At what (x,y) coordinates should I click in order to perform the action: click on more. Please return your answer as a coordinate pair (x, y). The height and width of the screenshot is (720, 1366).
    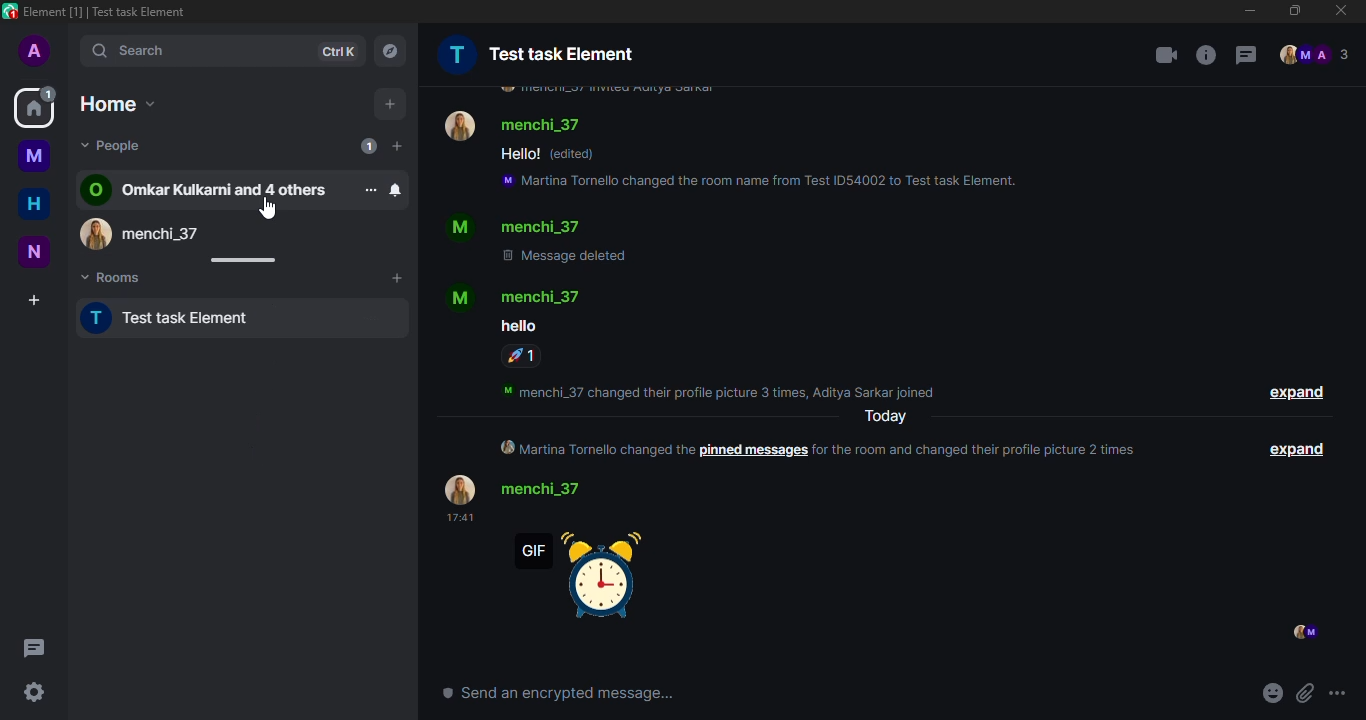
    Looking at the image, I should click on (1338, 694).